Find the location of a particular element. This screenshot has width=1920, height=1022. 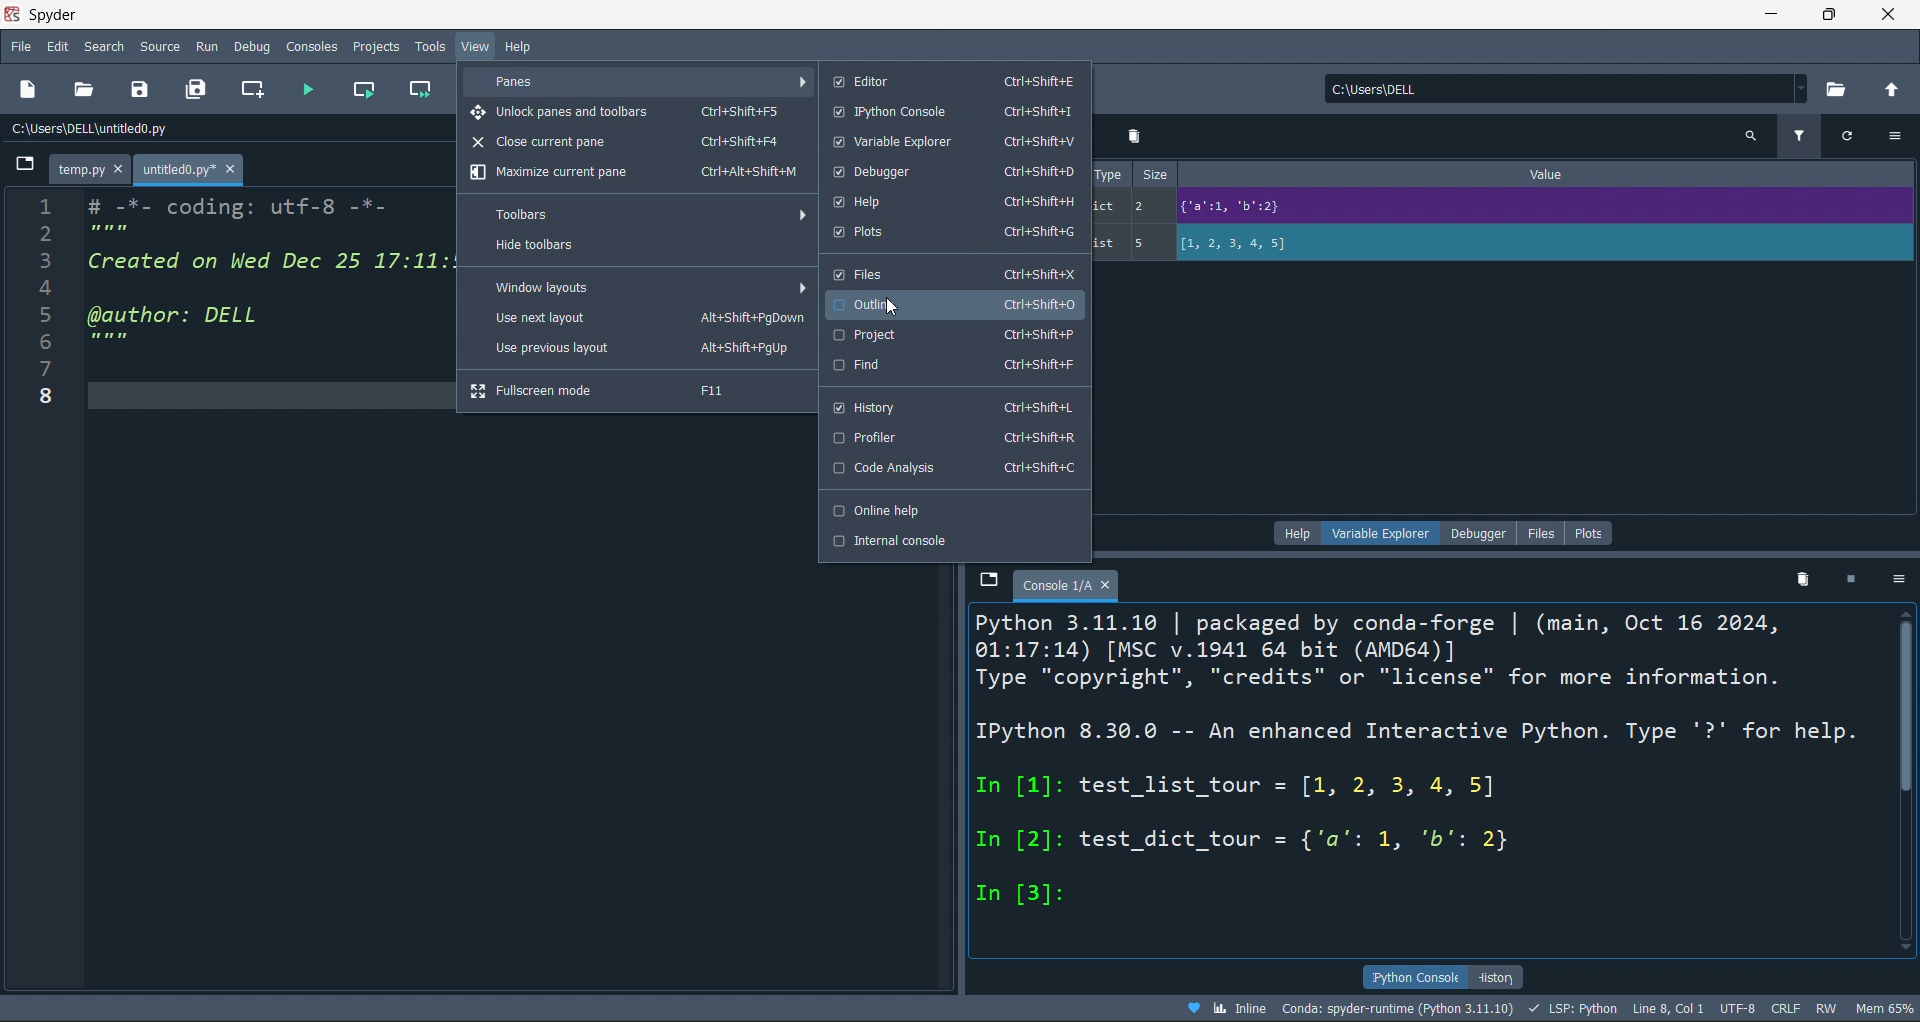

more options is located at coordinates (1902, 580).